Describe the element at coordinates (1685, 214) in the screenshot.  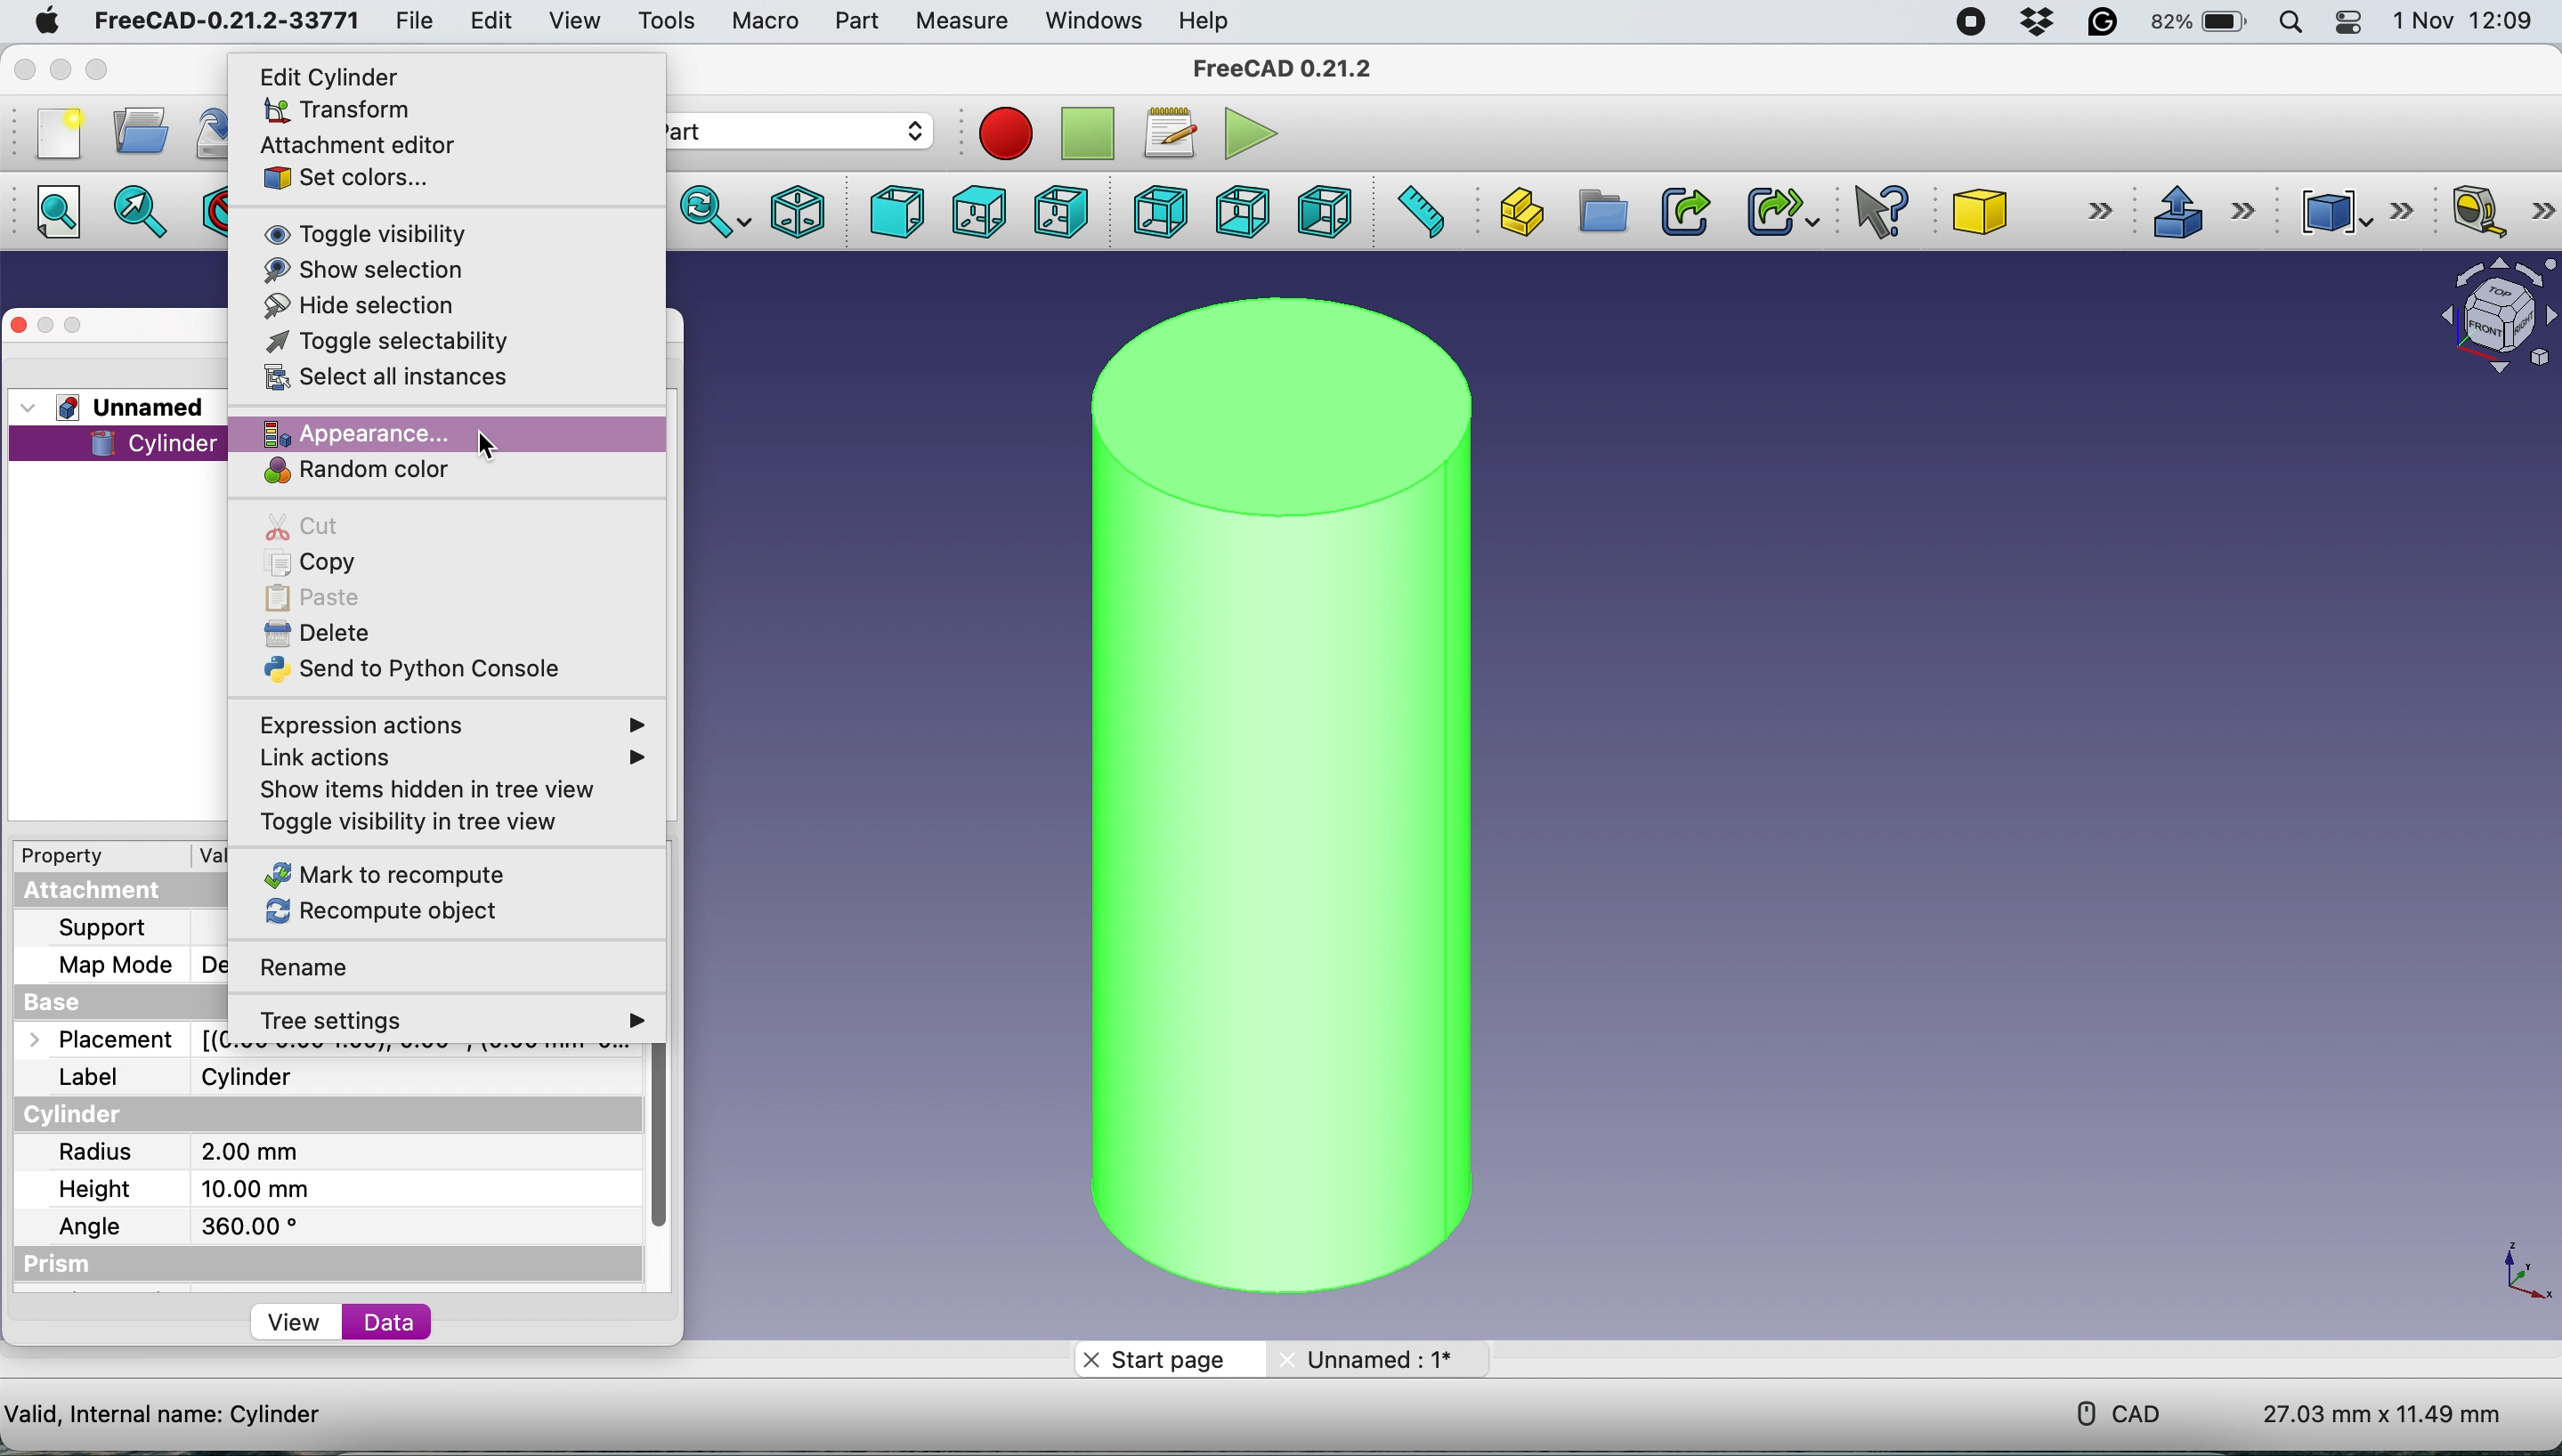
I see `make link` at that location.